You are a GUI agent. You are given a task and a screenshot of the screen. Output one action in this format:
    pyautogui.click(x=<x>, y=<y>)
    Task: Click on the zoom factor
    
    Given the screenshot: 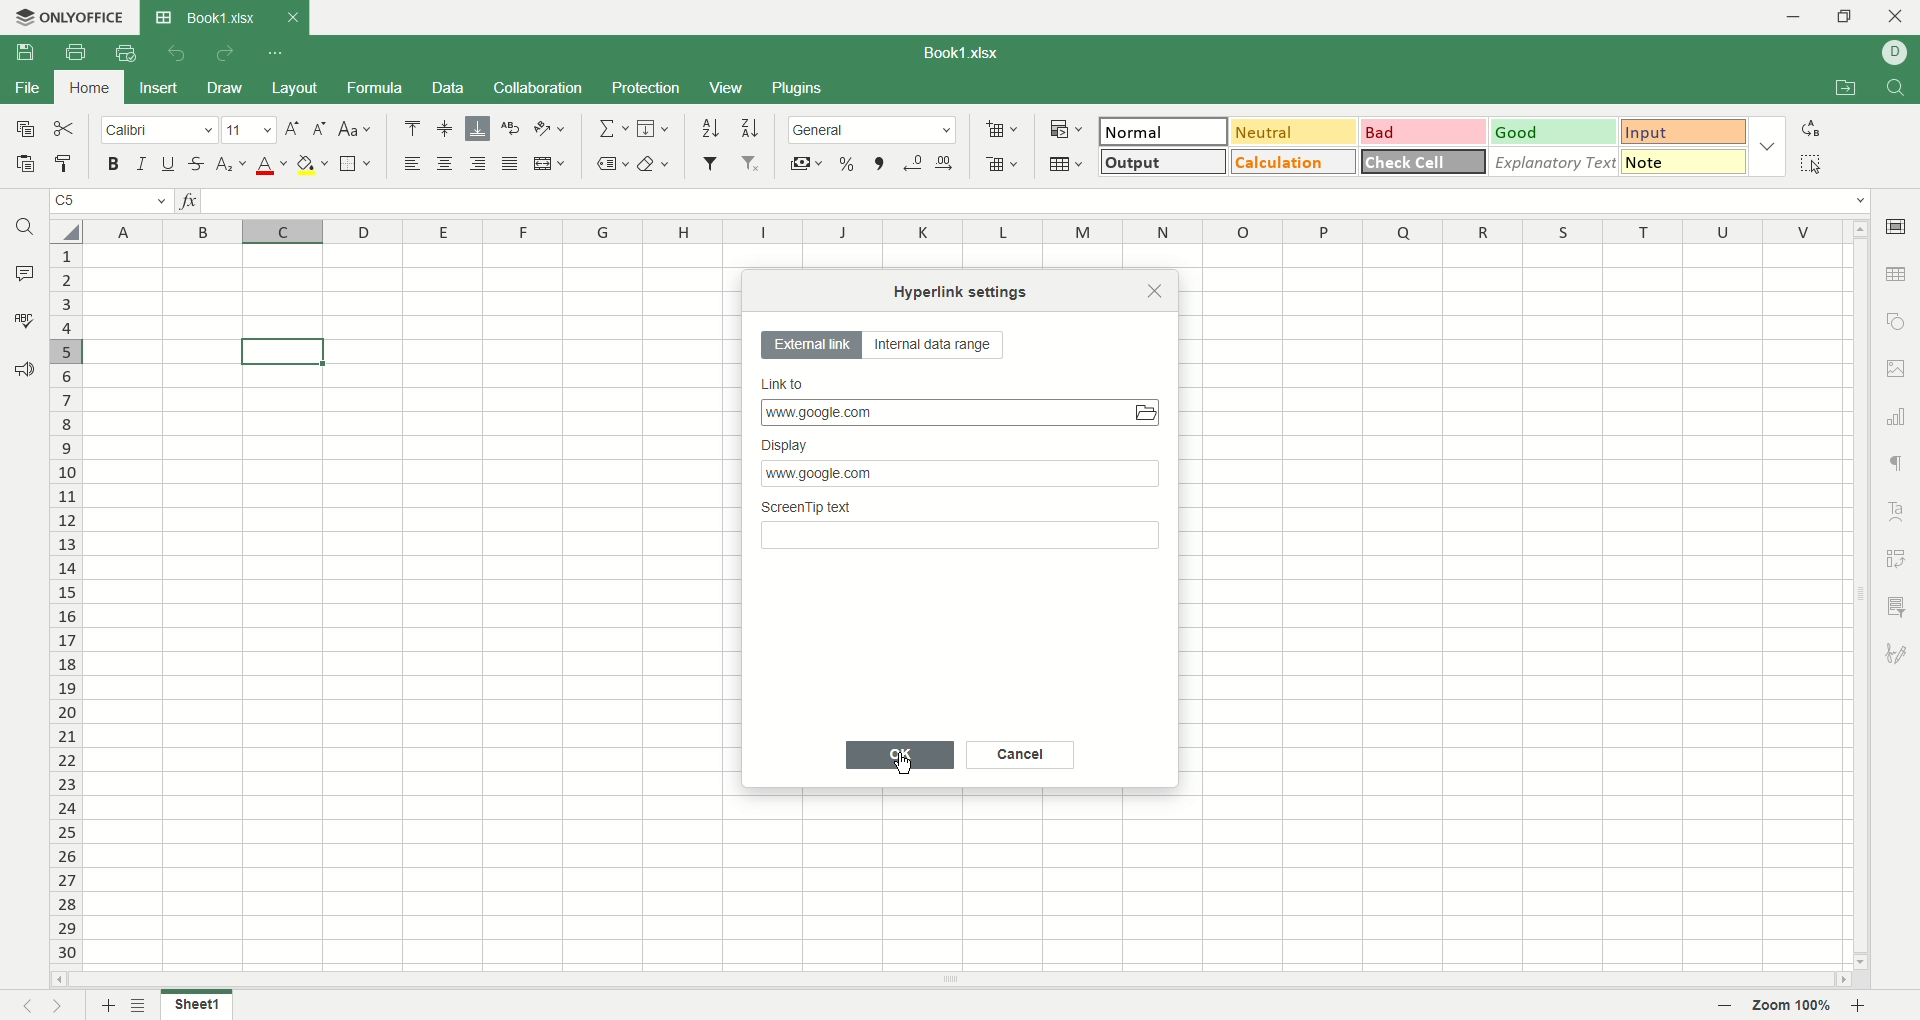 What is the action you would take?
    pyautogui.click(x=1797, y=1006)
    